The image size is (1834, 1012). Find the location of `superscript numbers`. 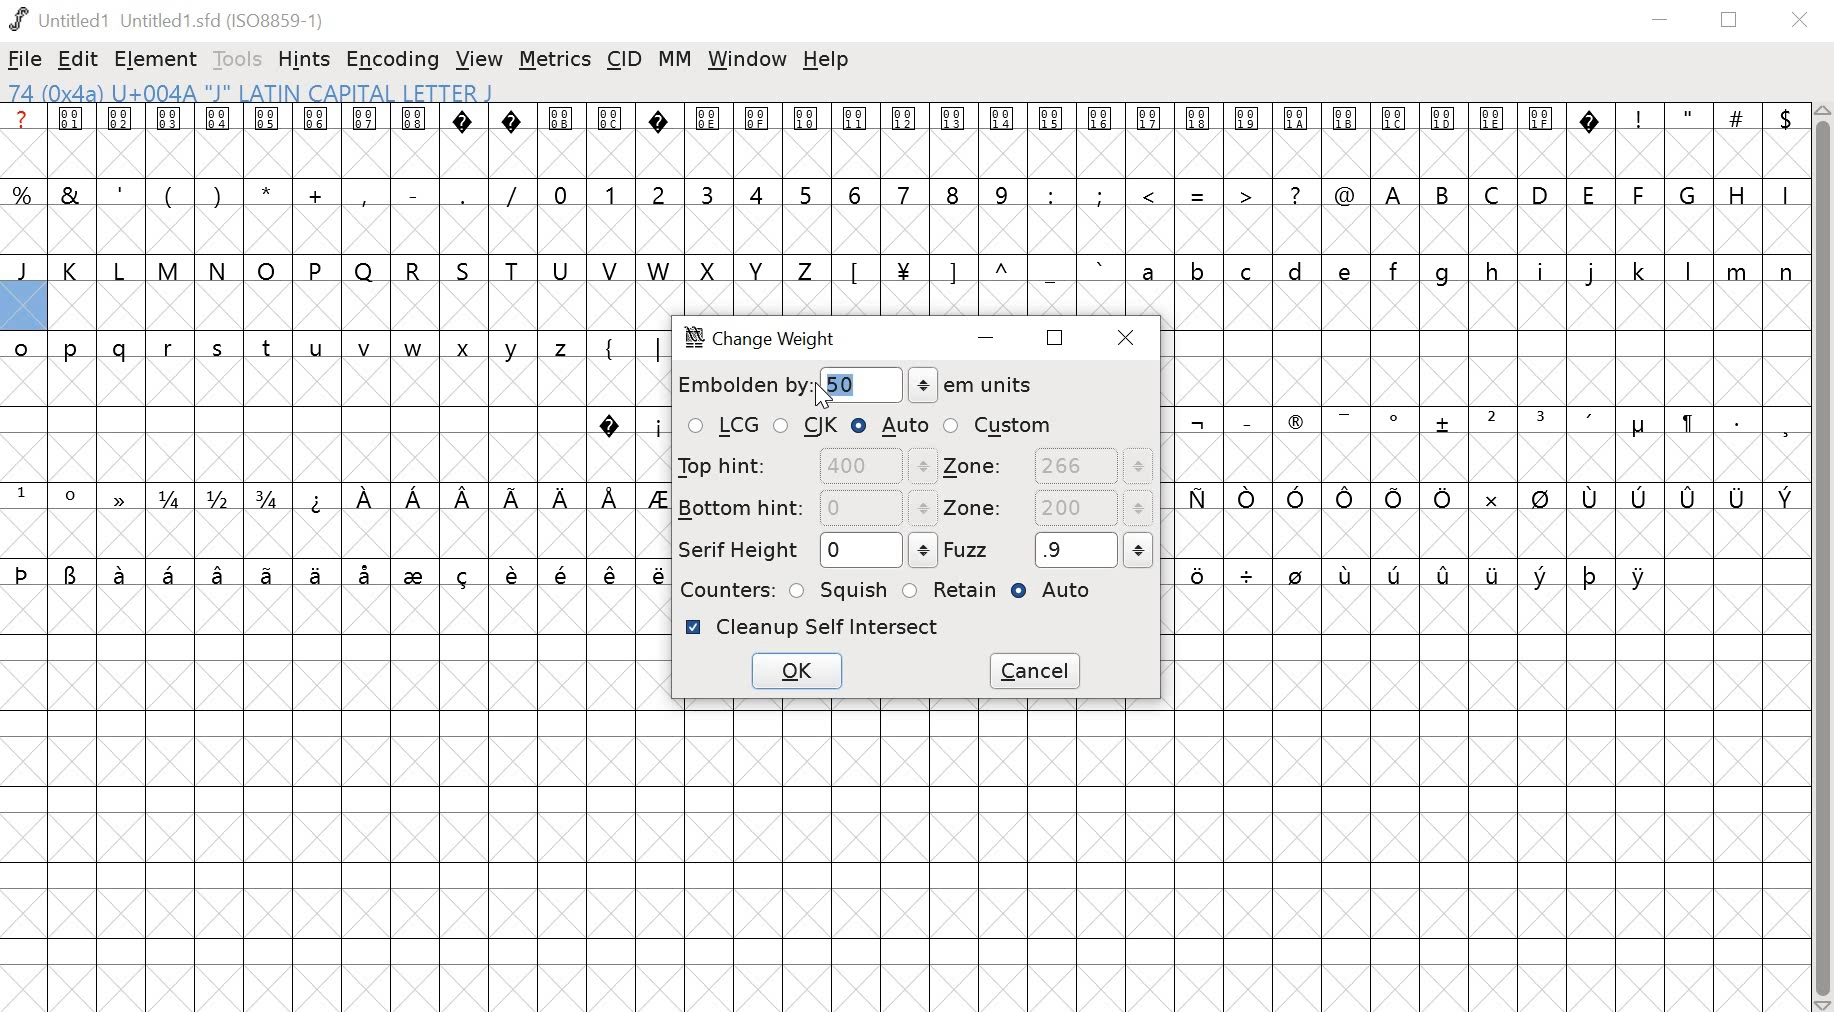

superscript numbers is located at coordinates (47, 495).